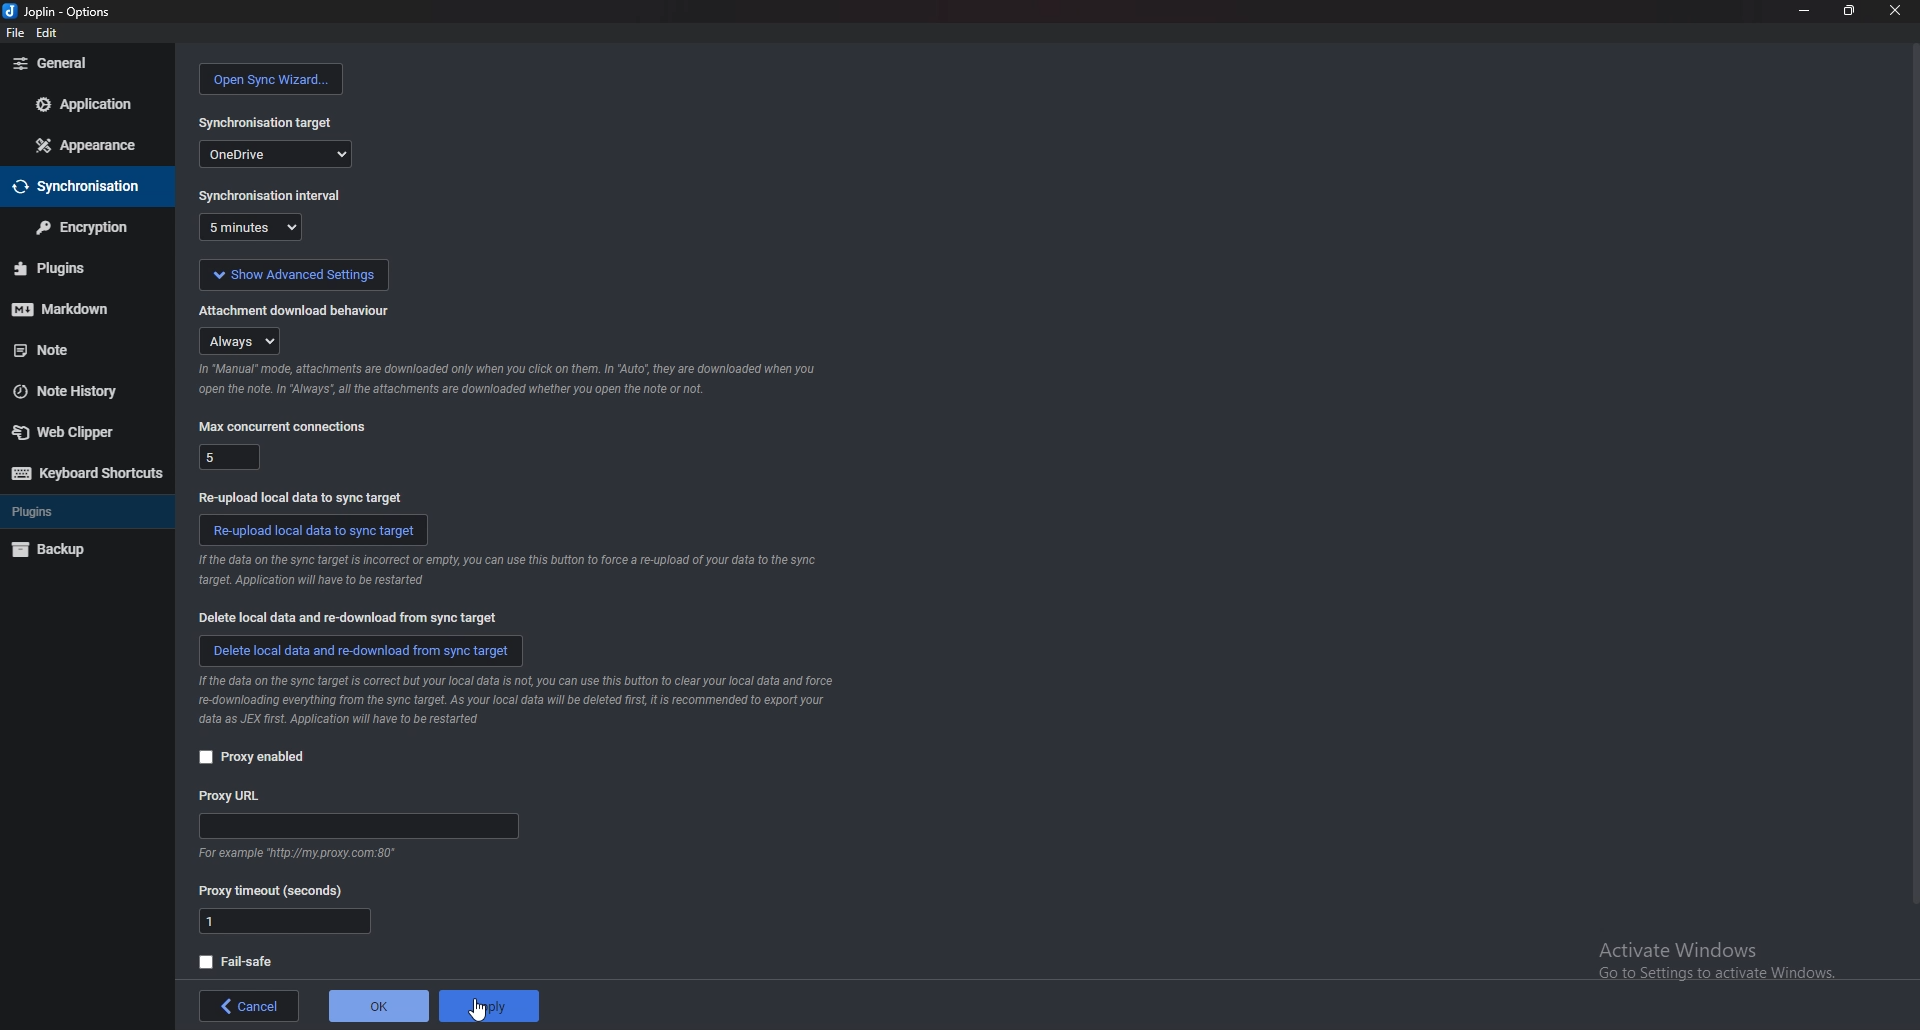  What do you see at coordinates (298, 310) in the screenshot?
I see `attachment doownload behaviour` at bounding box center [298, 310].